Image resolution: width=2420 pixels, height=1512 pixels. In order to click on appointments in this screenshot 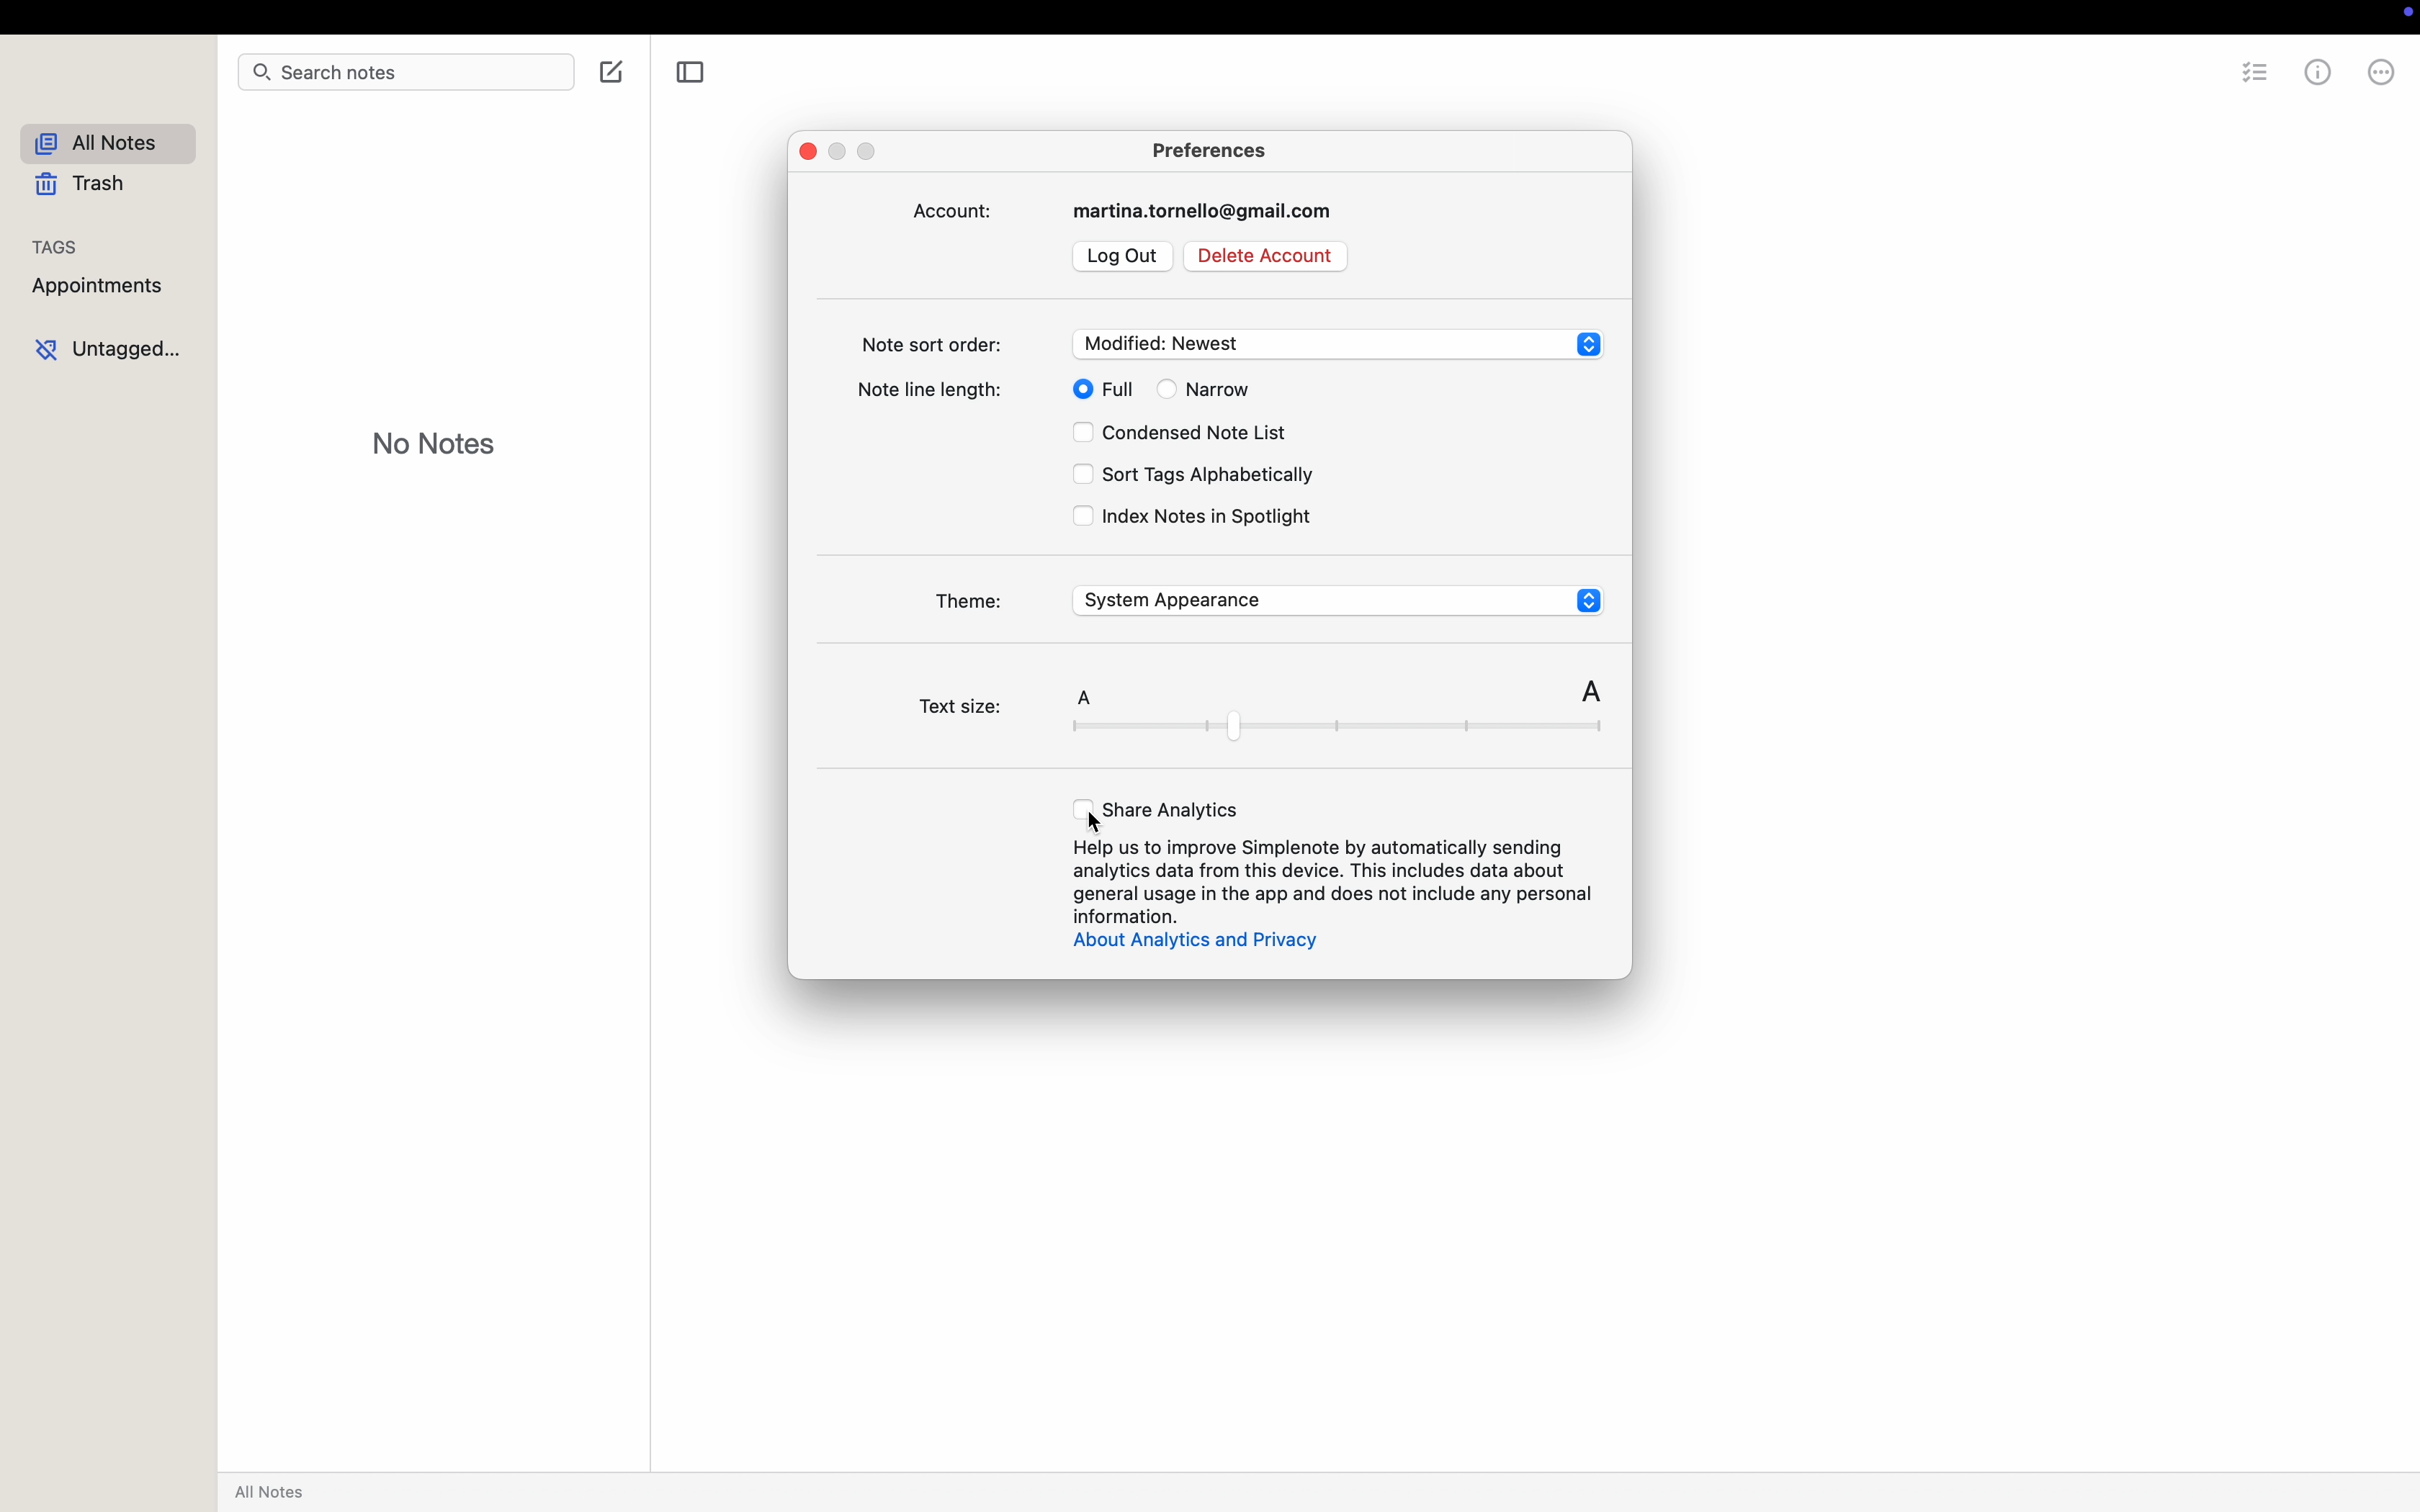, I will do `click(101, 284)`.